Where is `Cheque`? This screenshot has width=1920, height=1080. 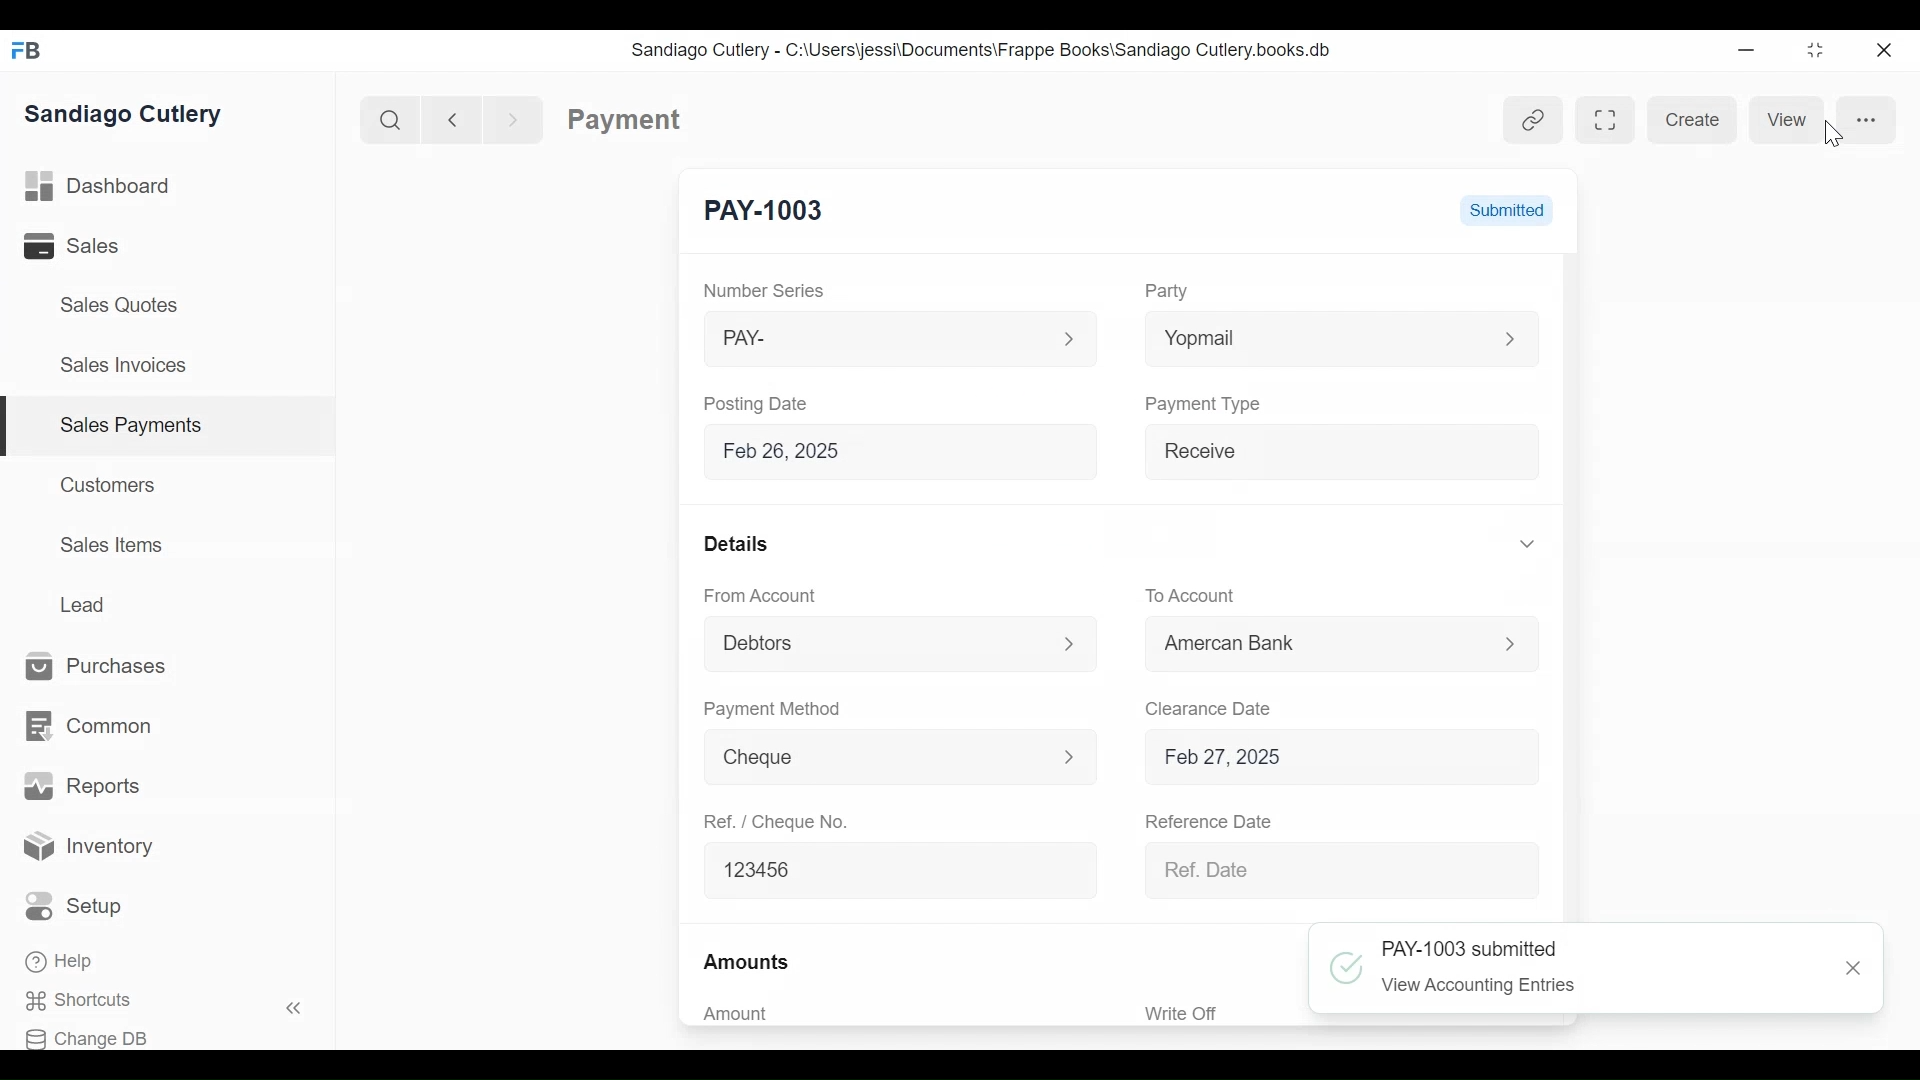 Cheque is located at coordinates (872, 757).